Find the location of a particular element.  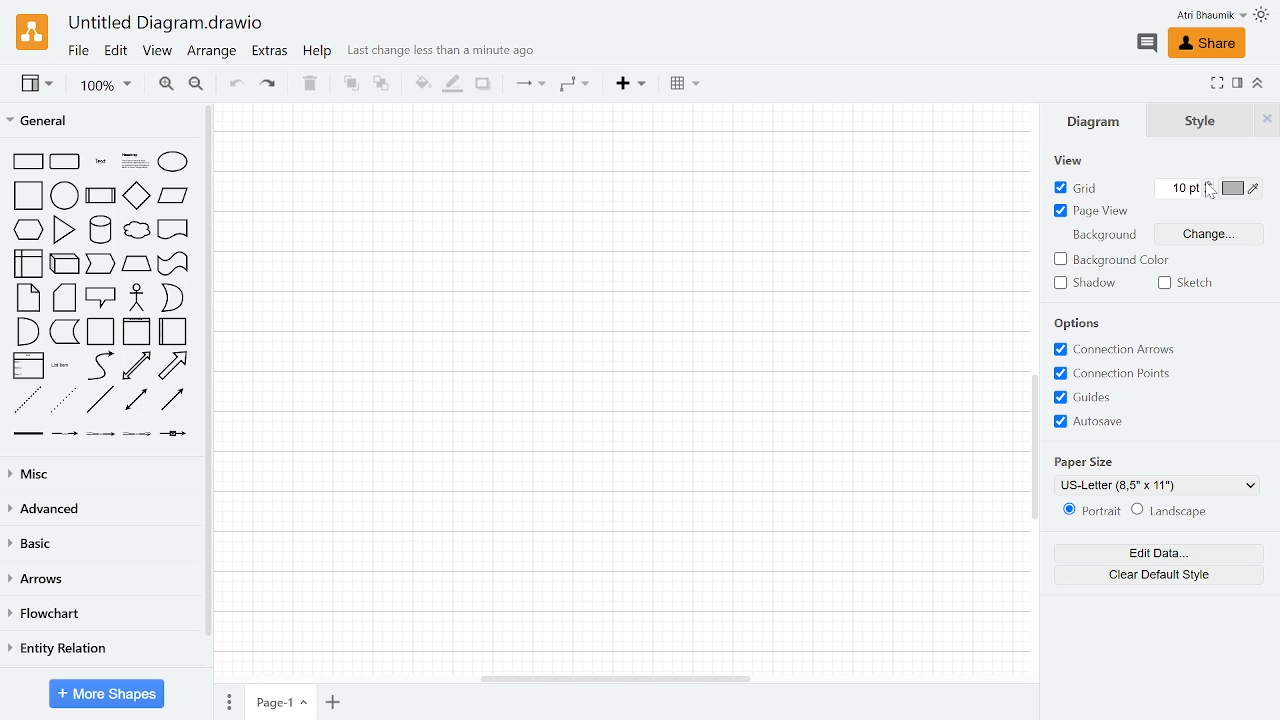

Zoom out is located at coordinates (198, 85).